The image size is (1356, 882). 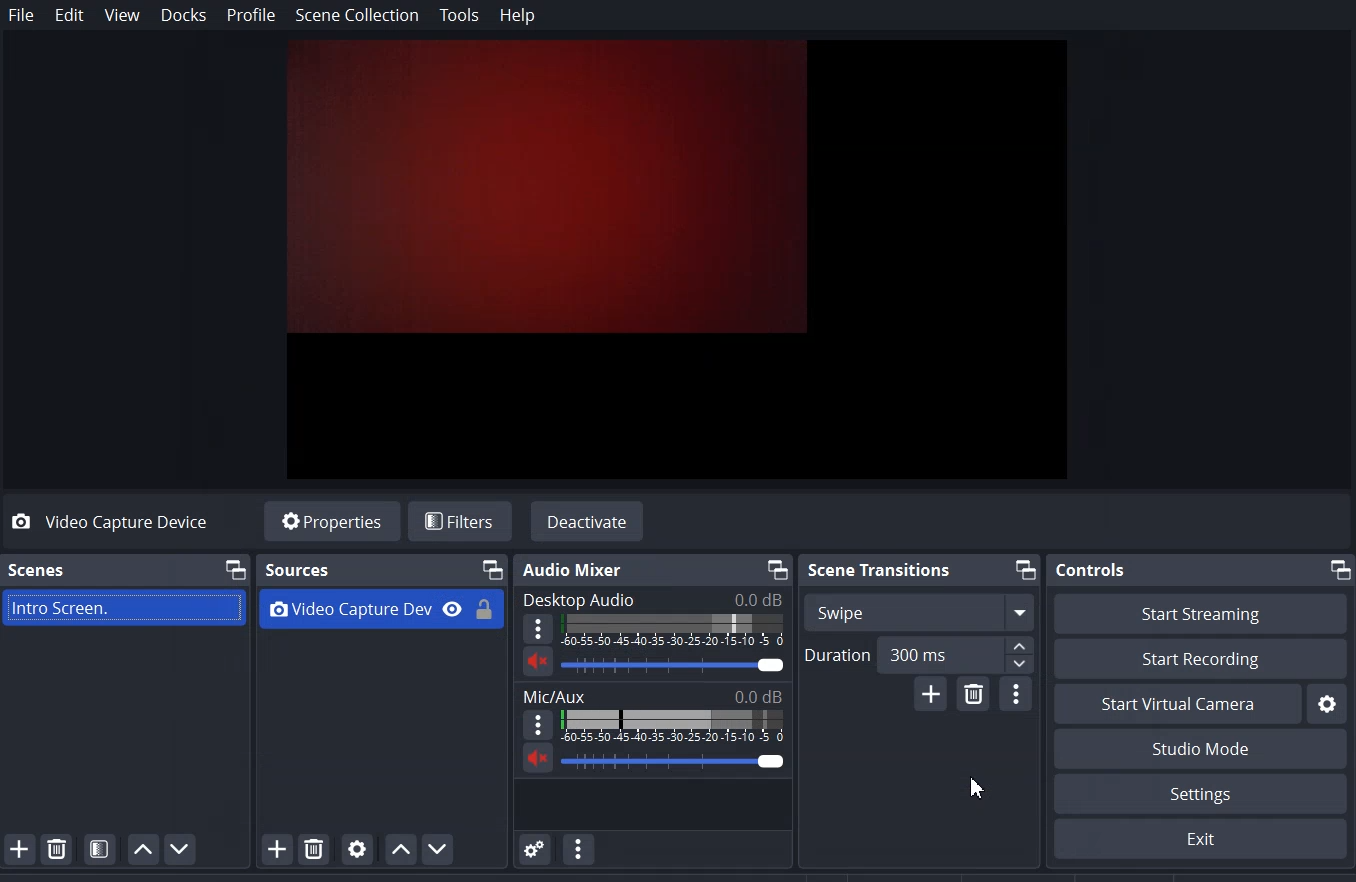 I want to click on Desktop Audio, so click(x=581, y=598).